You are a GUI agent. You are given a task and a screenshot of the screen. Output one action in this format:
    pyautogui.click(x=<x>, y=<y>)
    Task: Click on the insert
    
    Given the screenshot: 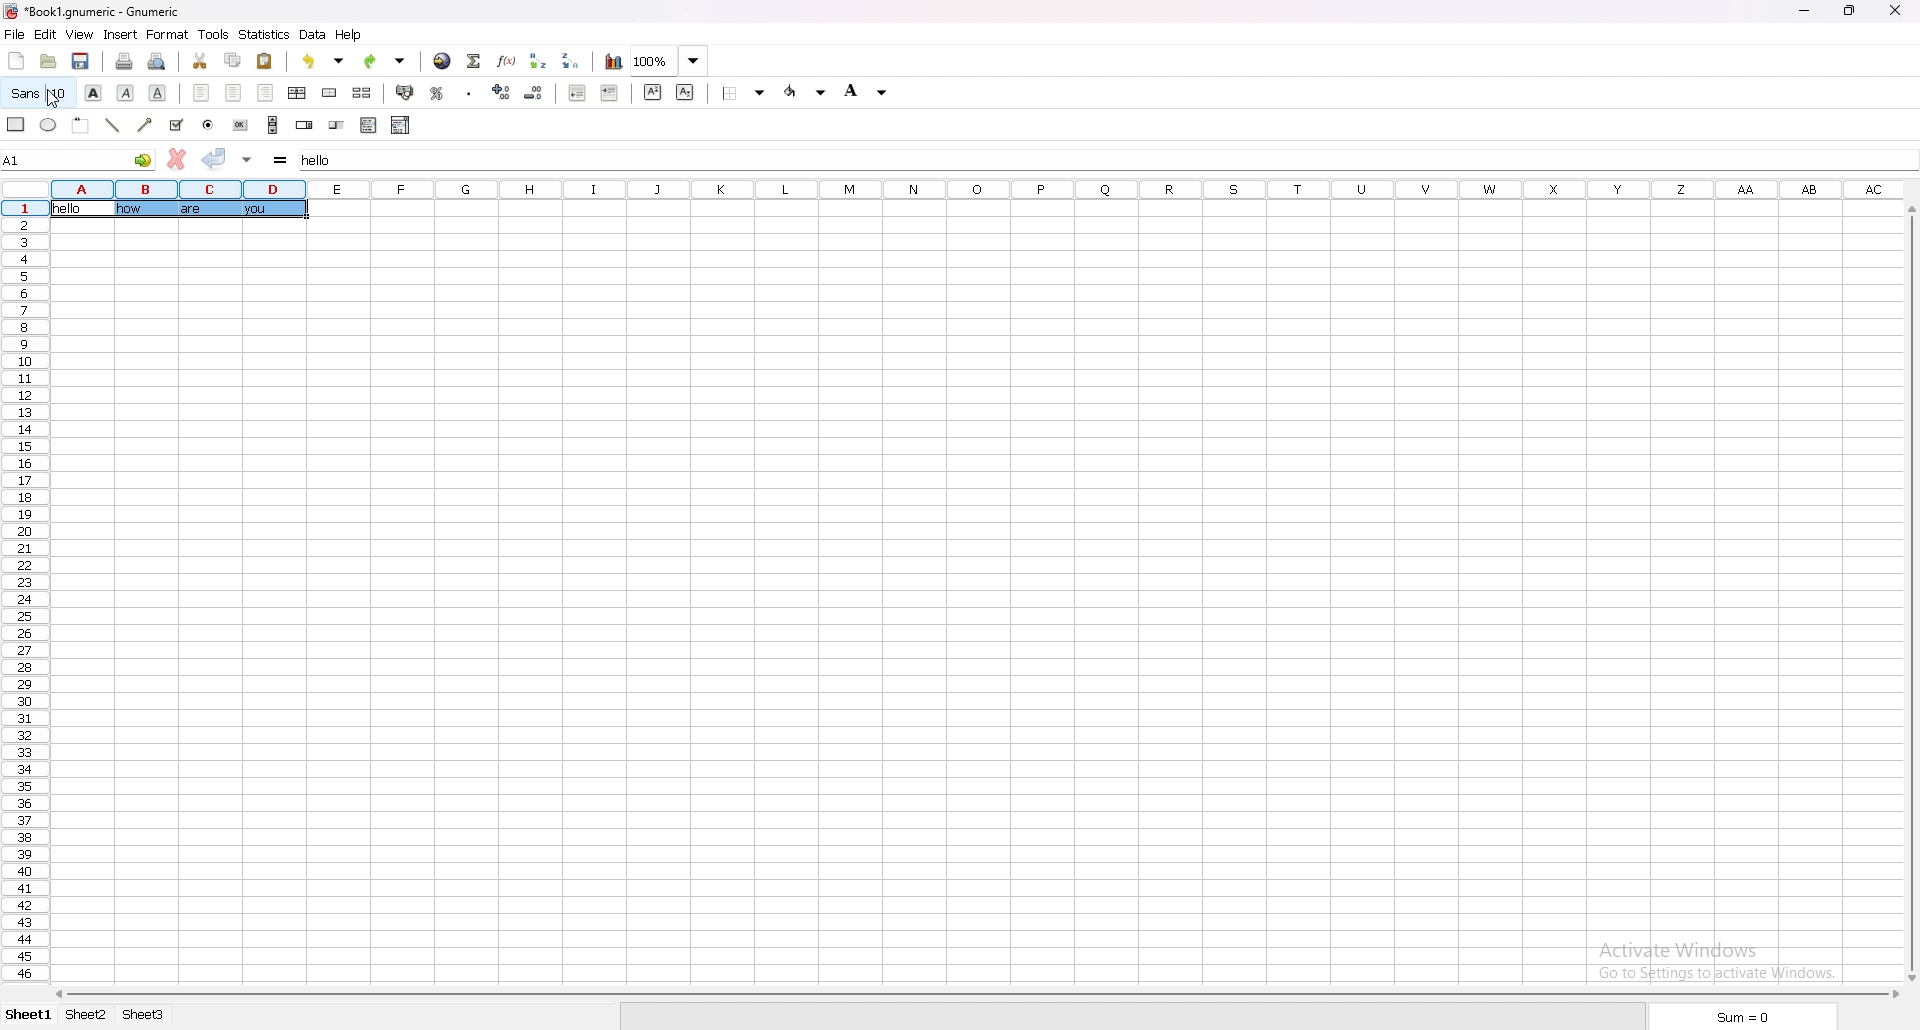 What is the action you would take?
    pyautogui.click(x=122, y=33)
    